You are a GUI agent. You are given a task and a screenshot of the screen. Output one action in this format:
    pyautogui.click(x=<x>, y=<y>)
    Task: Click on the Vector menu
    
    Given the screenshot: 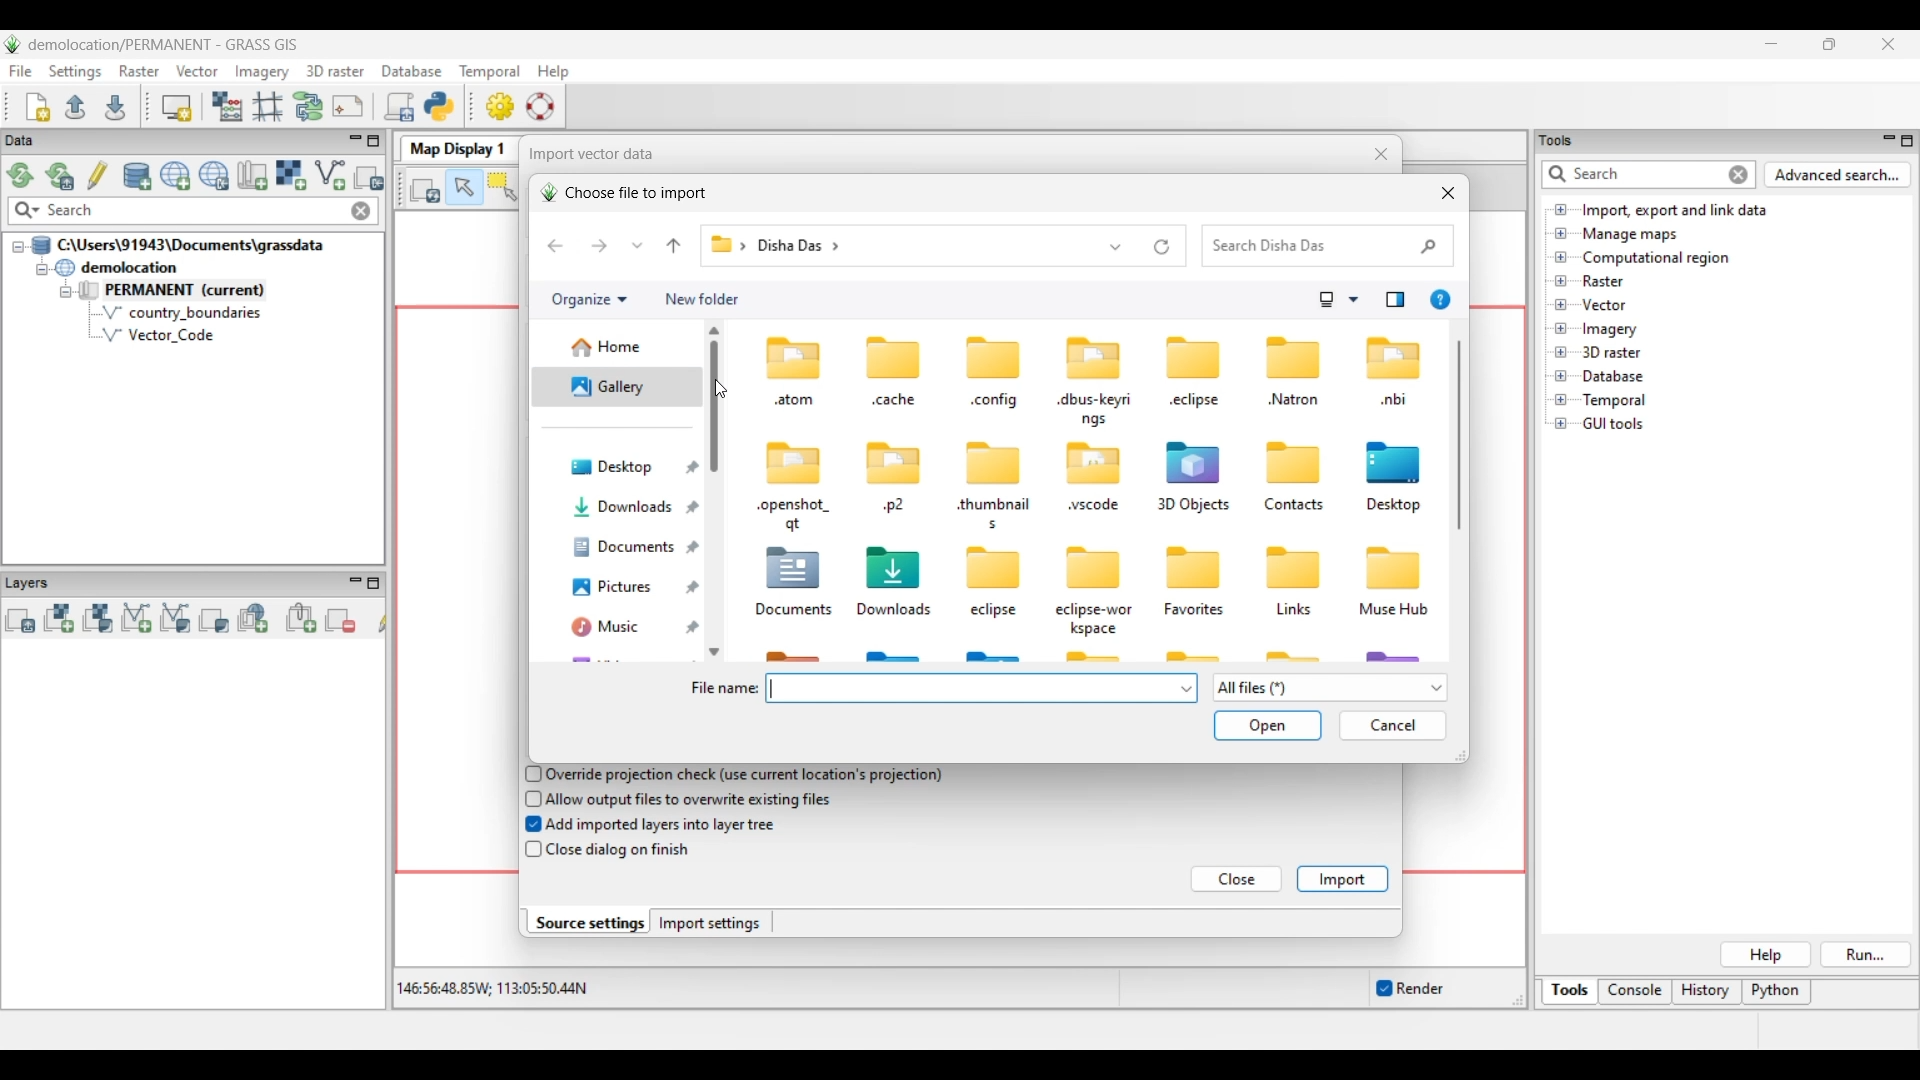 What is the action you would take?
    pyautogui.click(x=197, y=71)
    